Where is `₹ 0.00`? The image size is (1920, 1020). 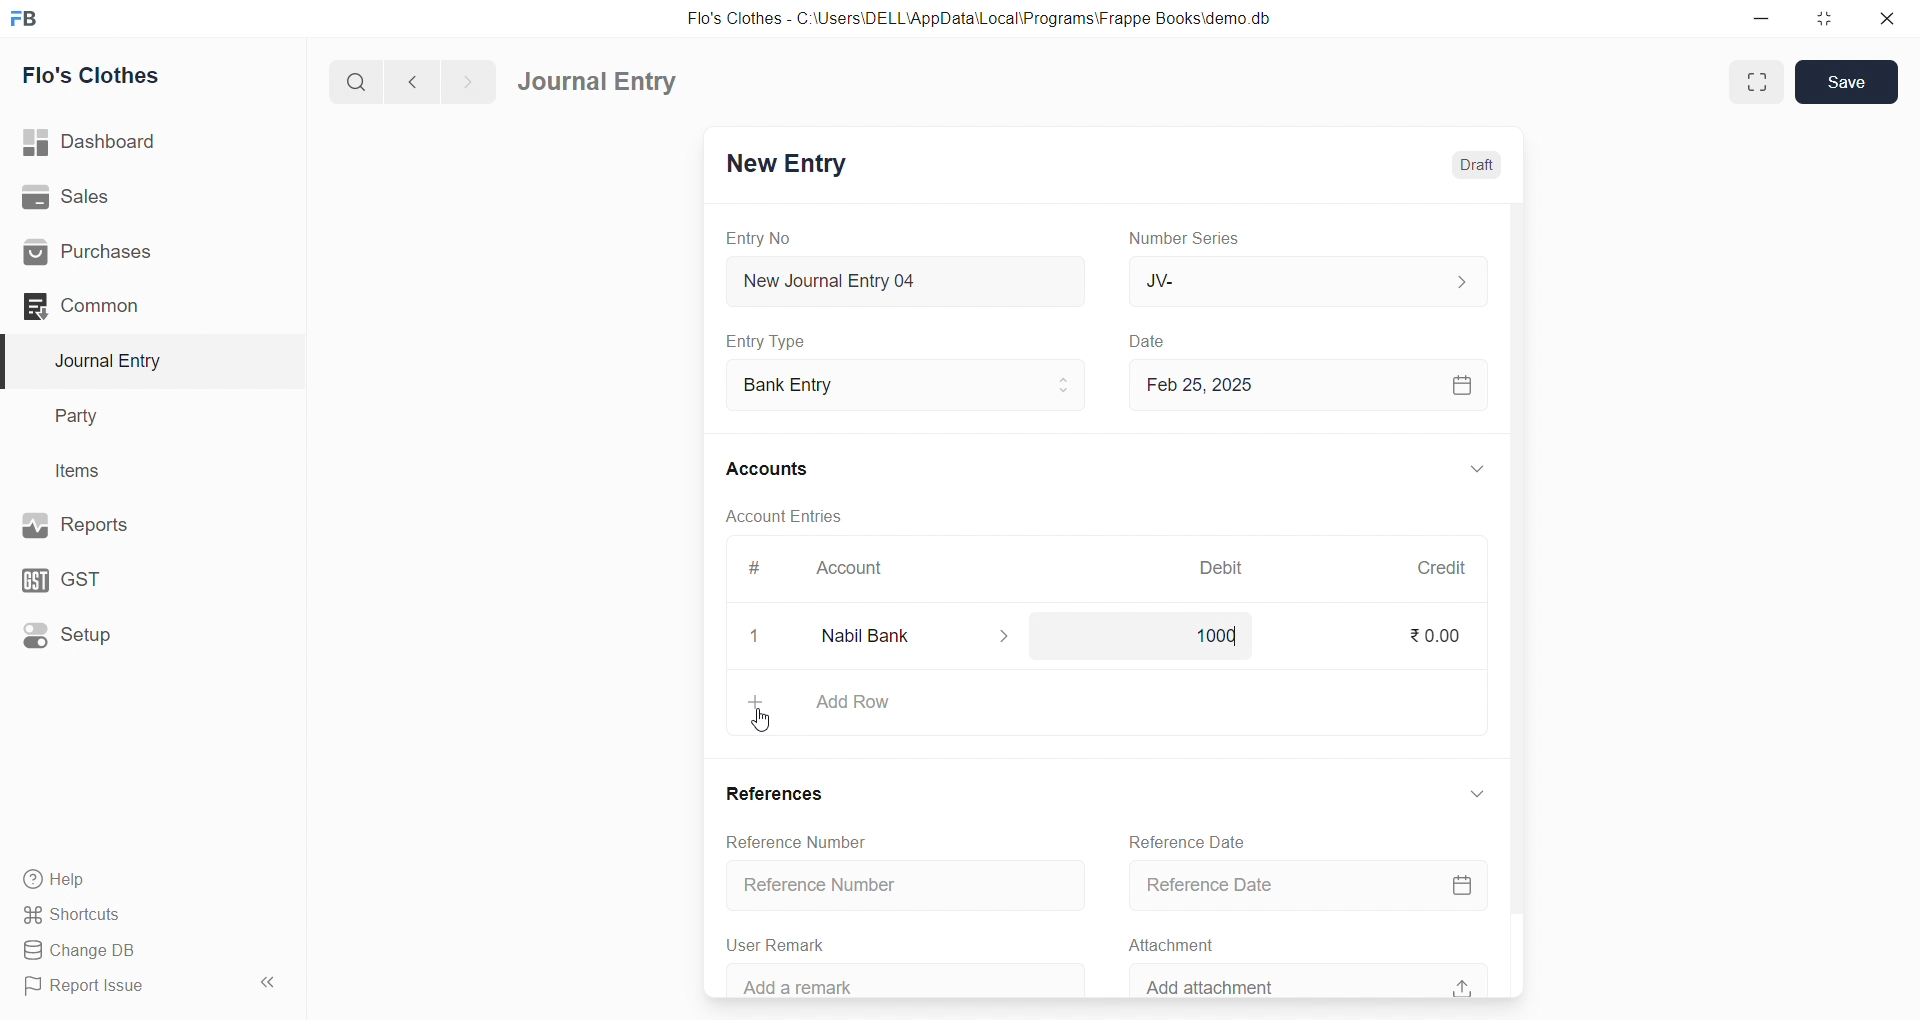 ₹ 0.00 is located at coordinates (1432, 639).